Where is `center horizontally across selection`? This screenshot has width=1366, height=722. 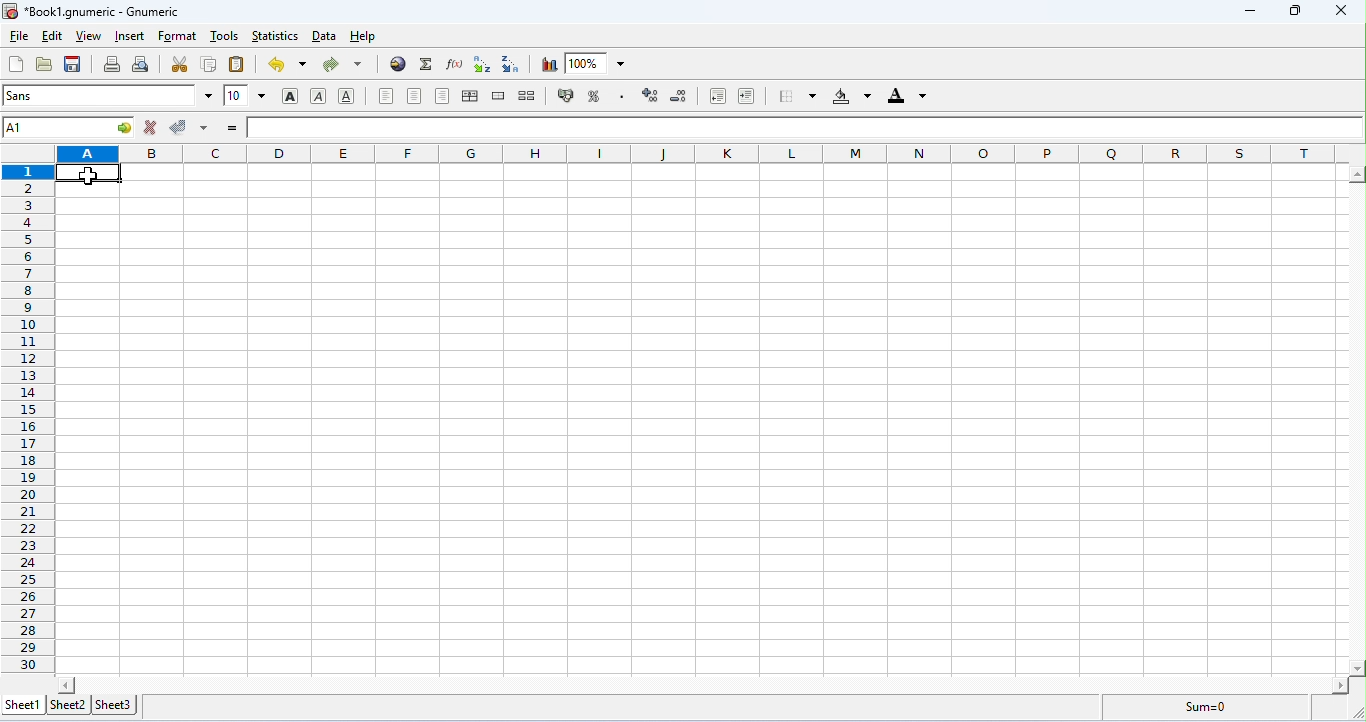 center horizontally across selection is located at coordinates (469, 96).